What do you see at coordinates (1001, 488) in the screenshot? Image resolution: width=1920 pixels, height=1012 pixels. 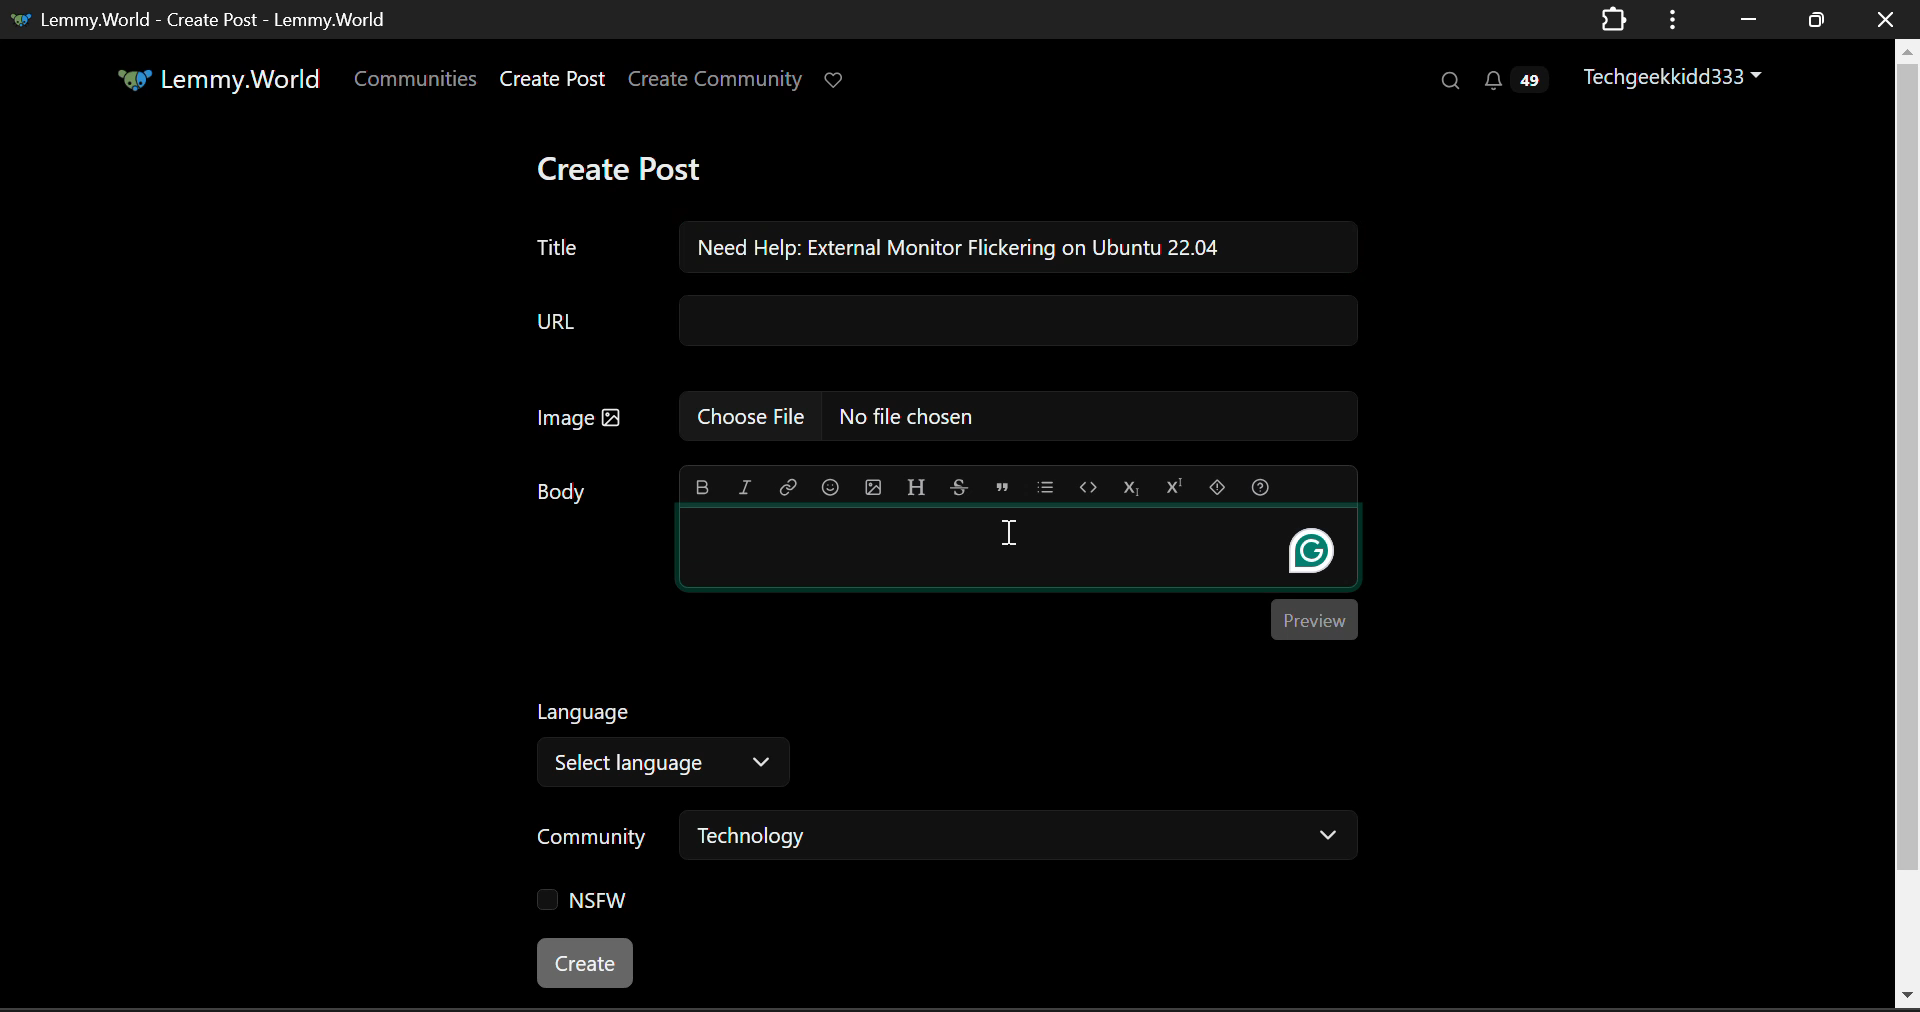 I see `Quote` at bounding box center [1001, 488].